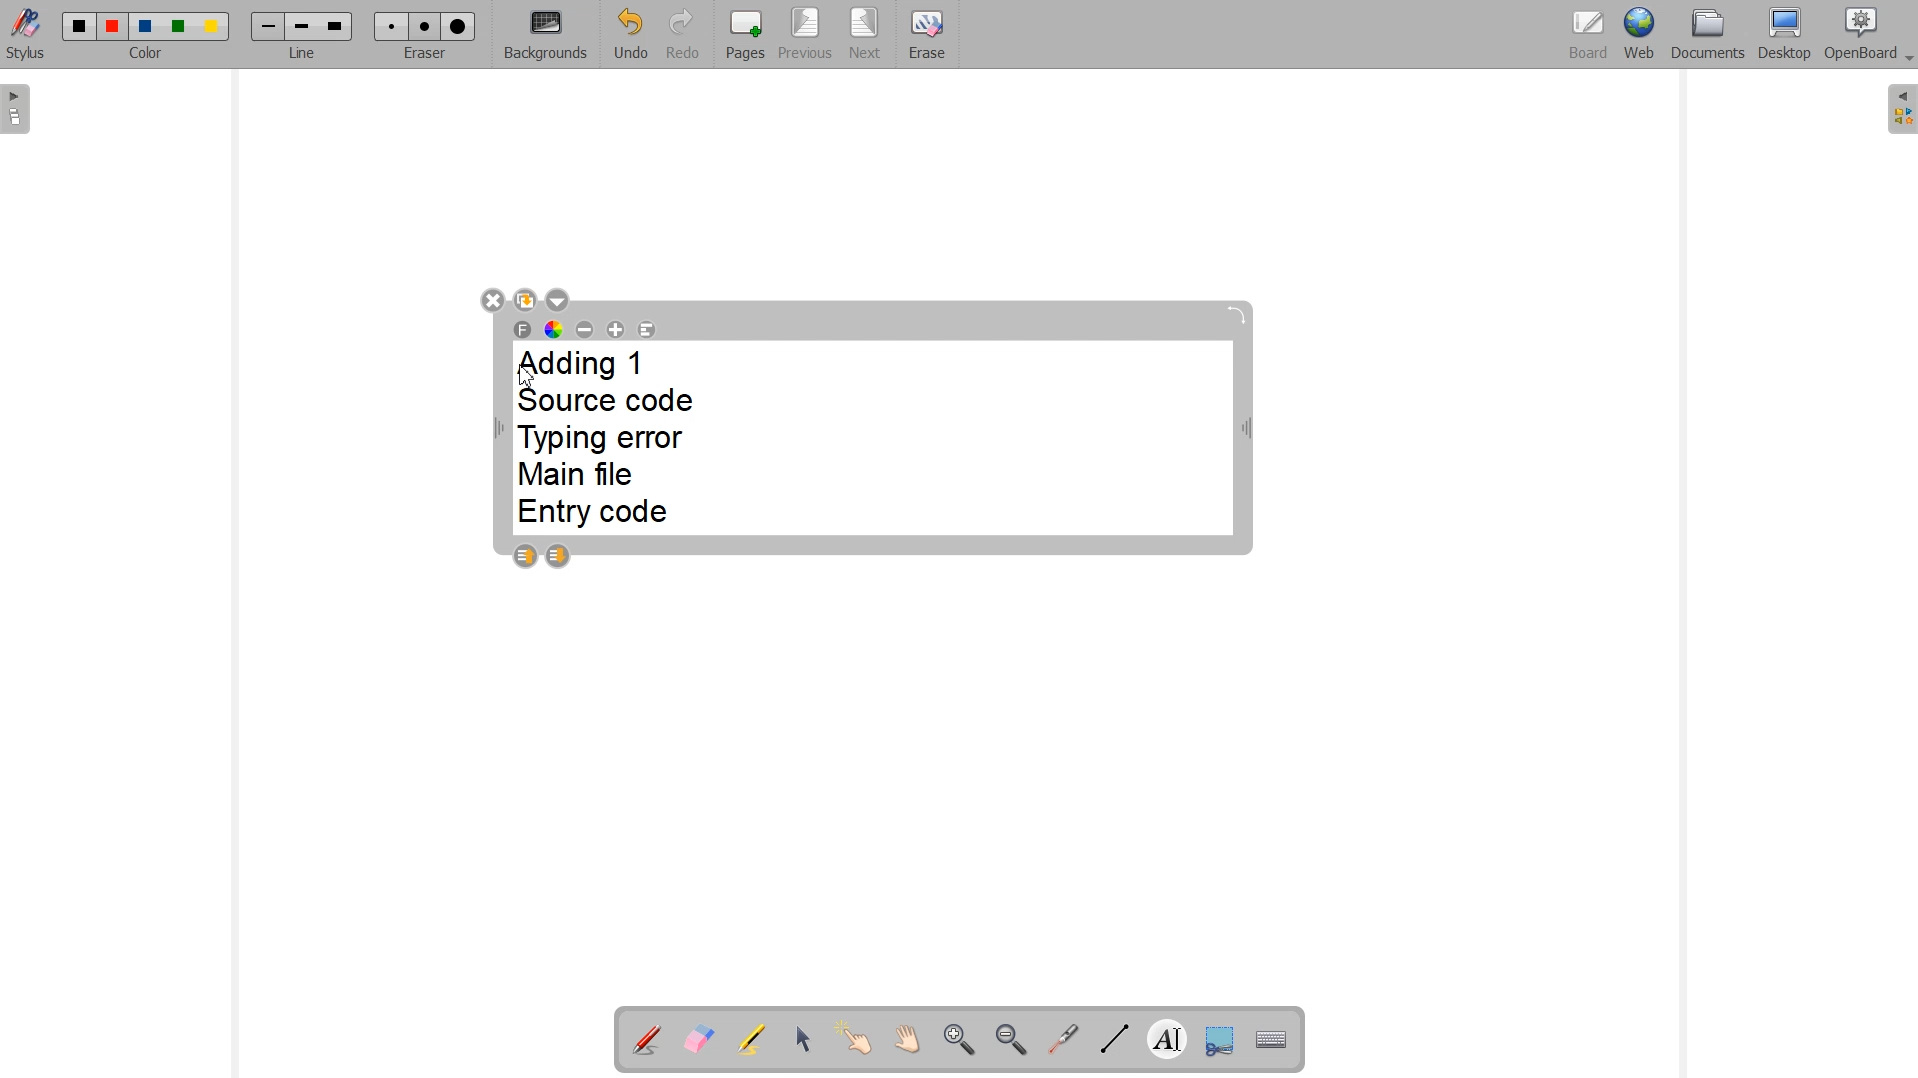  I want to click on Erase annotation, so click(699, 1038).